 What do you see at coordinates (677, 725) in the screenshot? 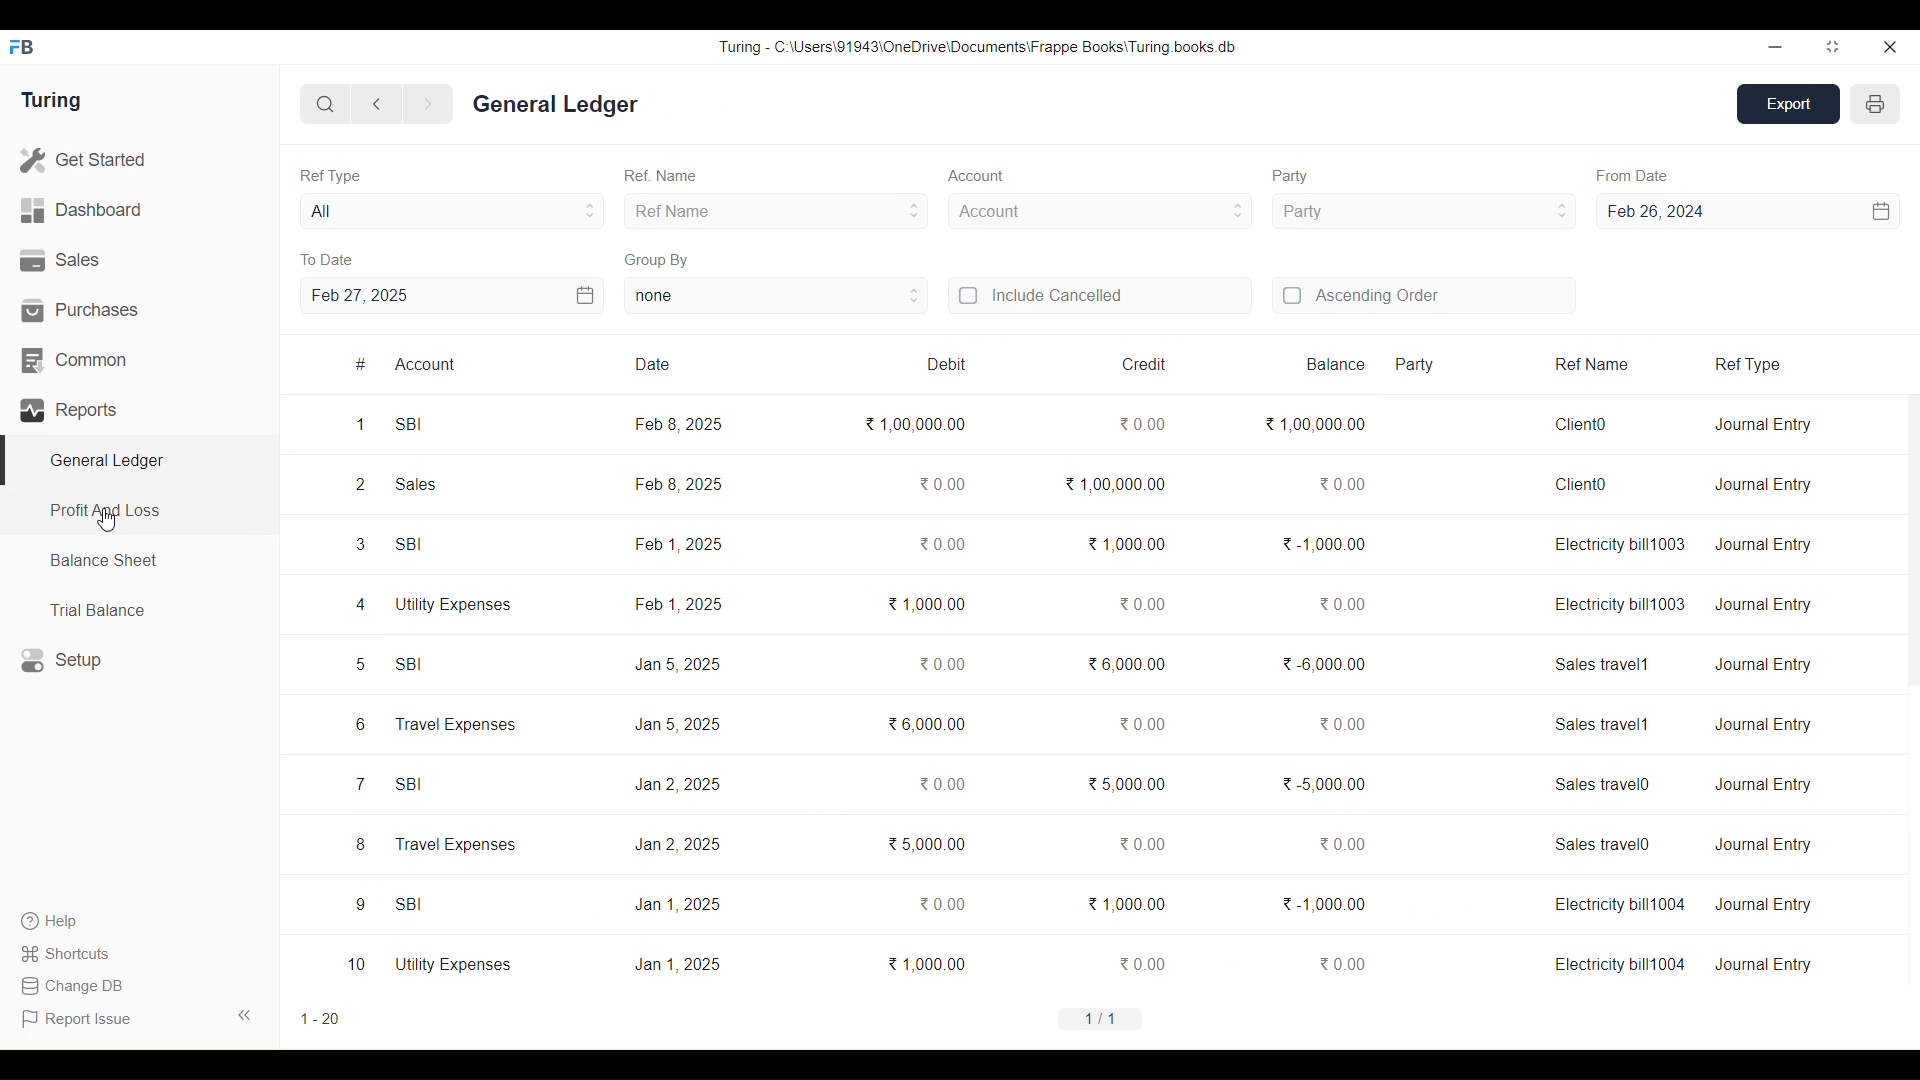
I see `Jan 5, 2025` at bounding box center [677, 725].